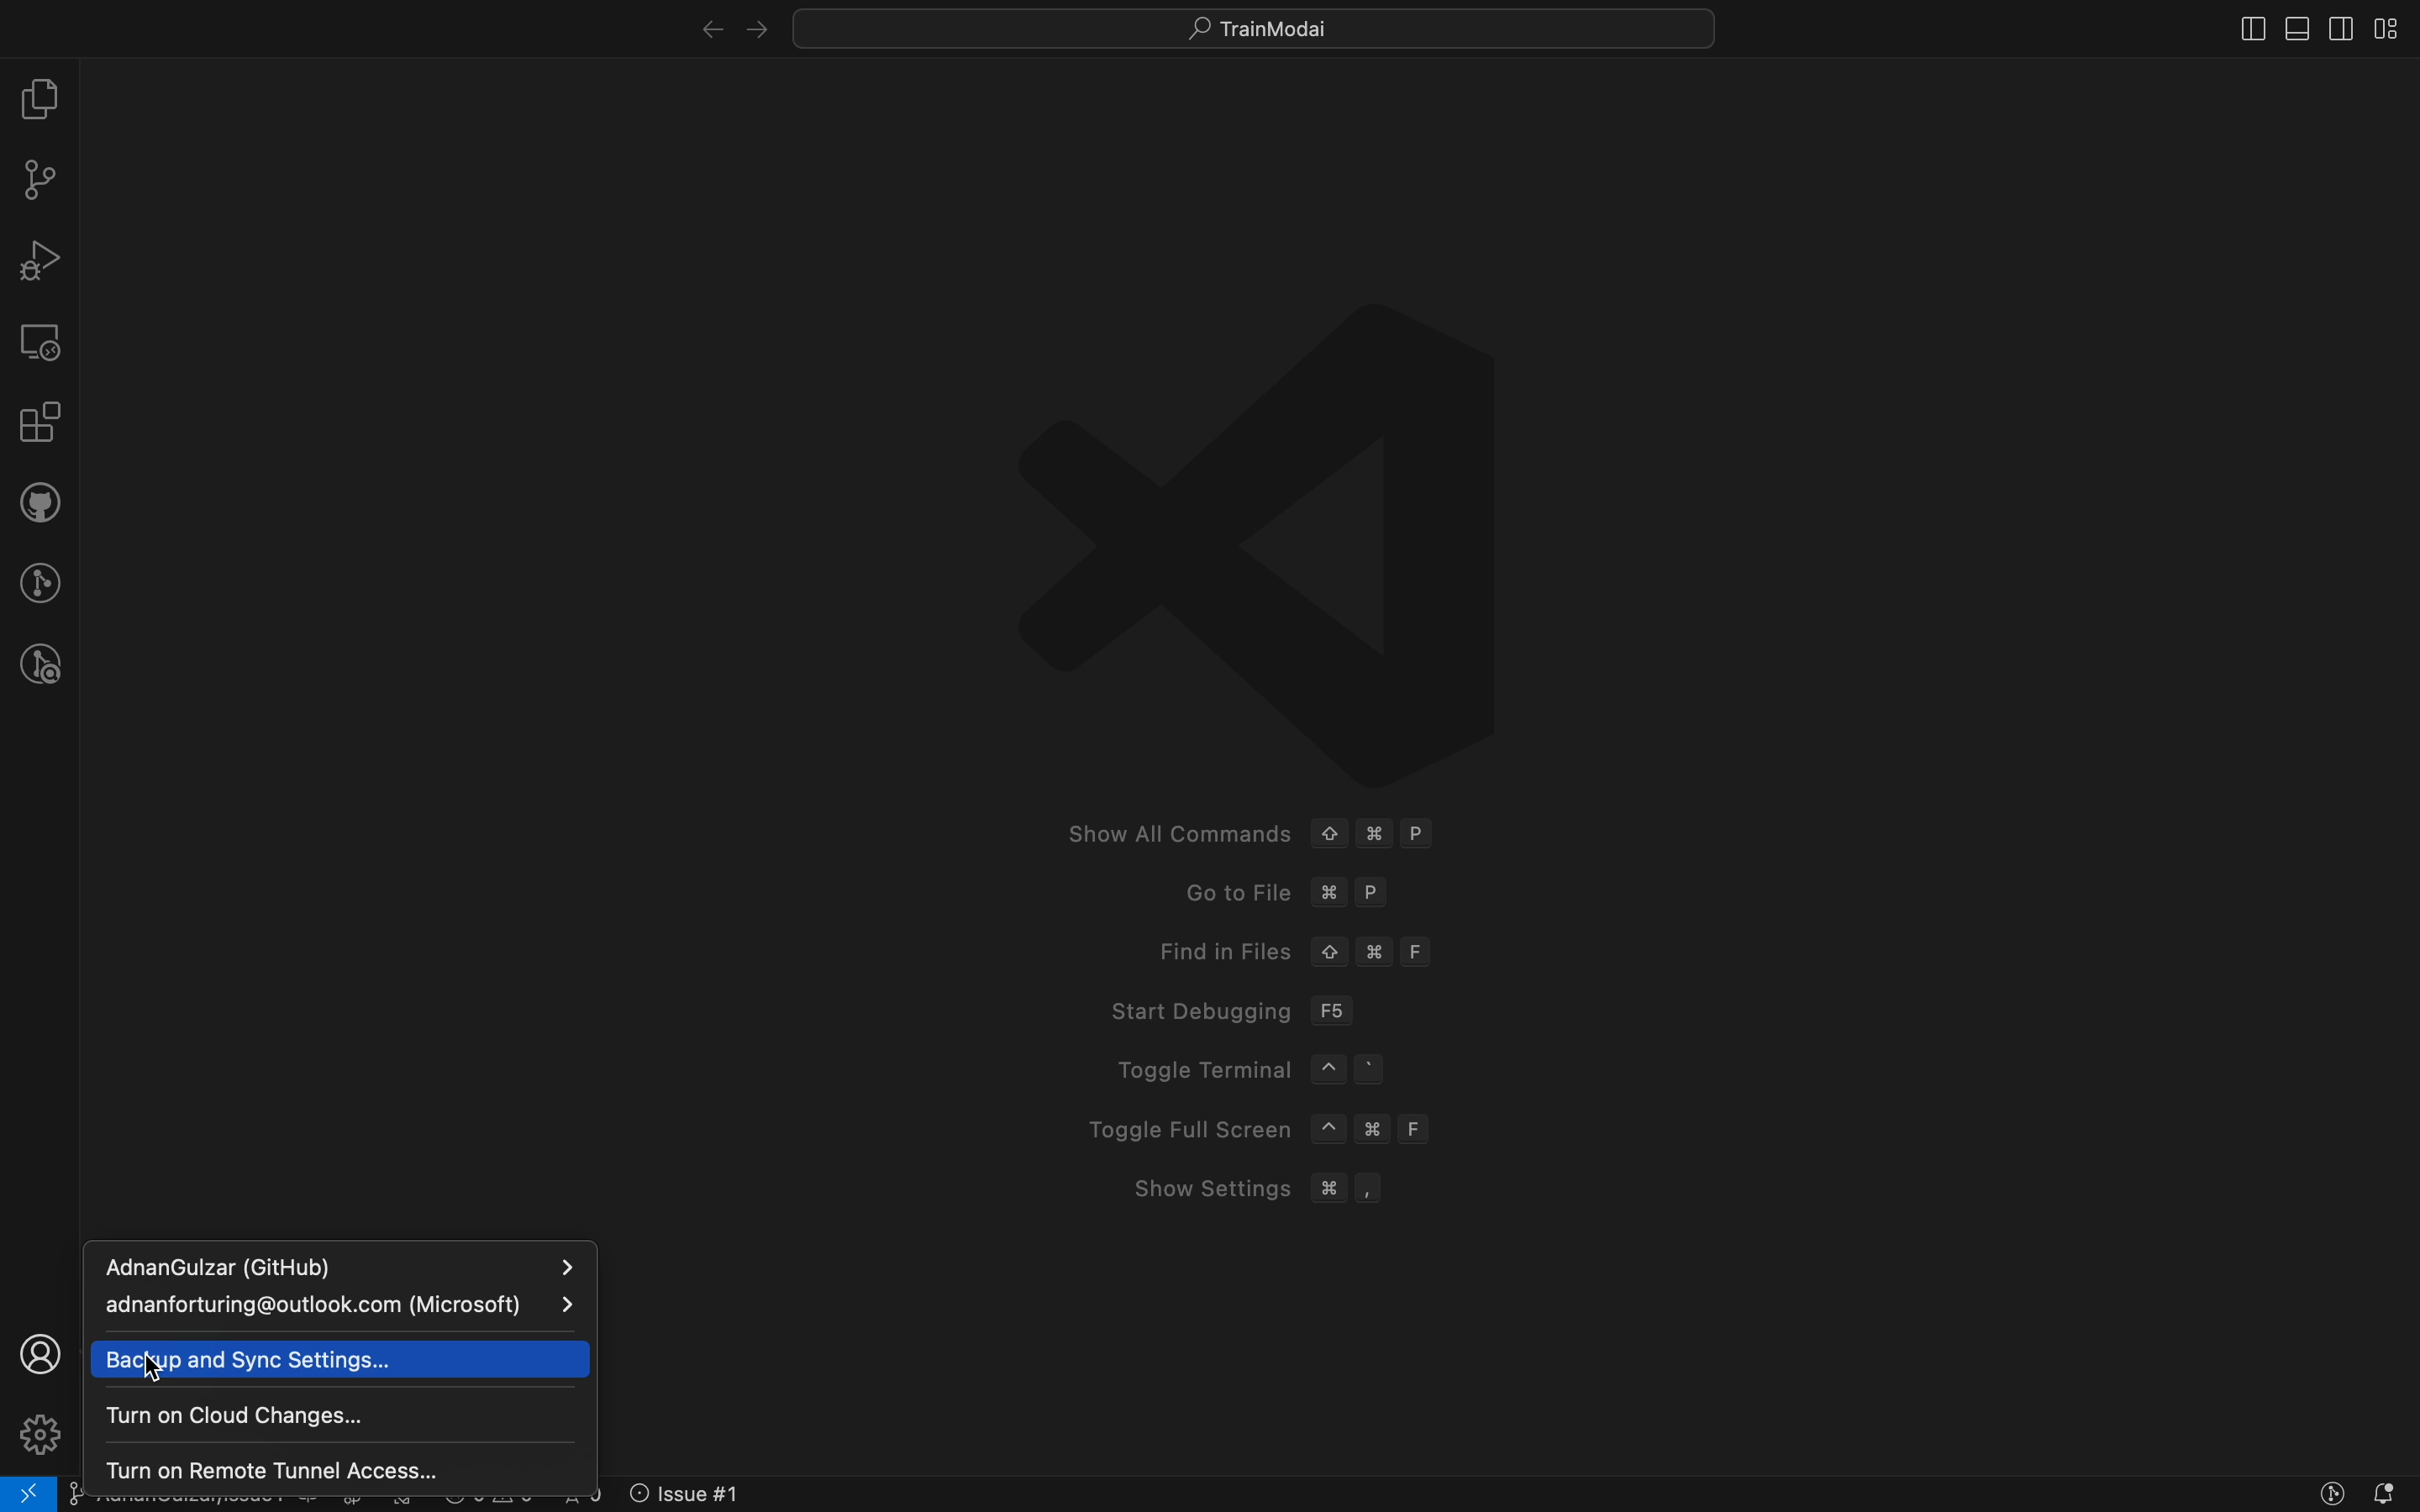 The width and height of the screenshot is (2420, 1512). I want to click on github pull request and issues, so click(39, 503).